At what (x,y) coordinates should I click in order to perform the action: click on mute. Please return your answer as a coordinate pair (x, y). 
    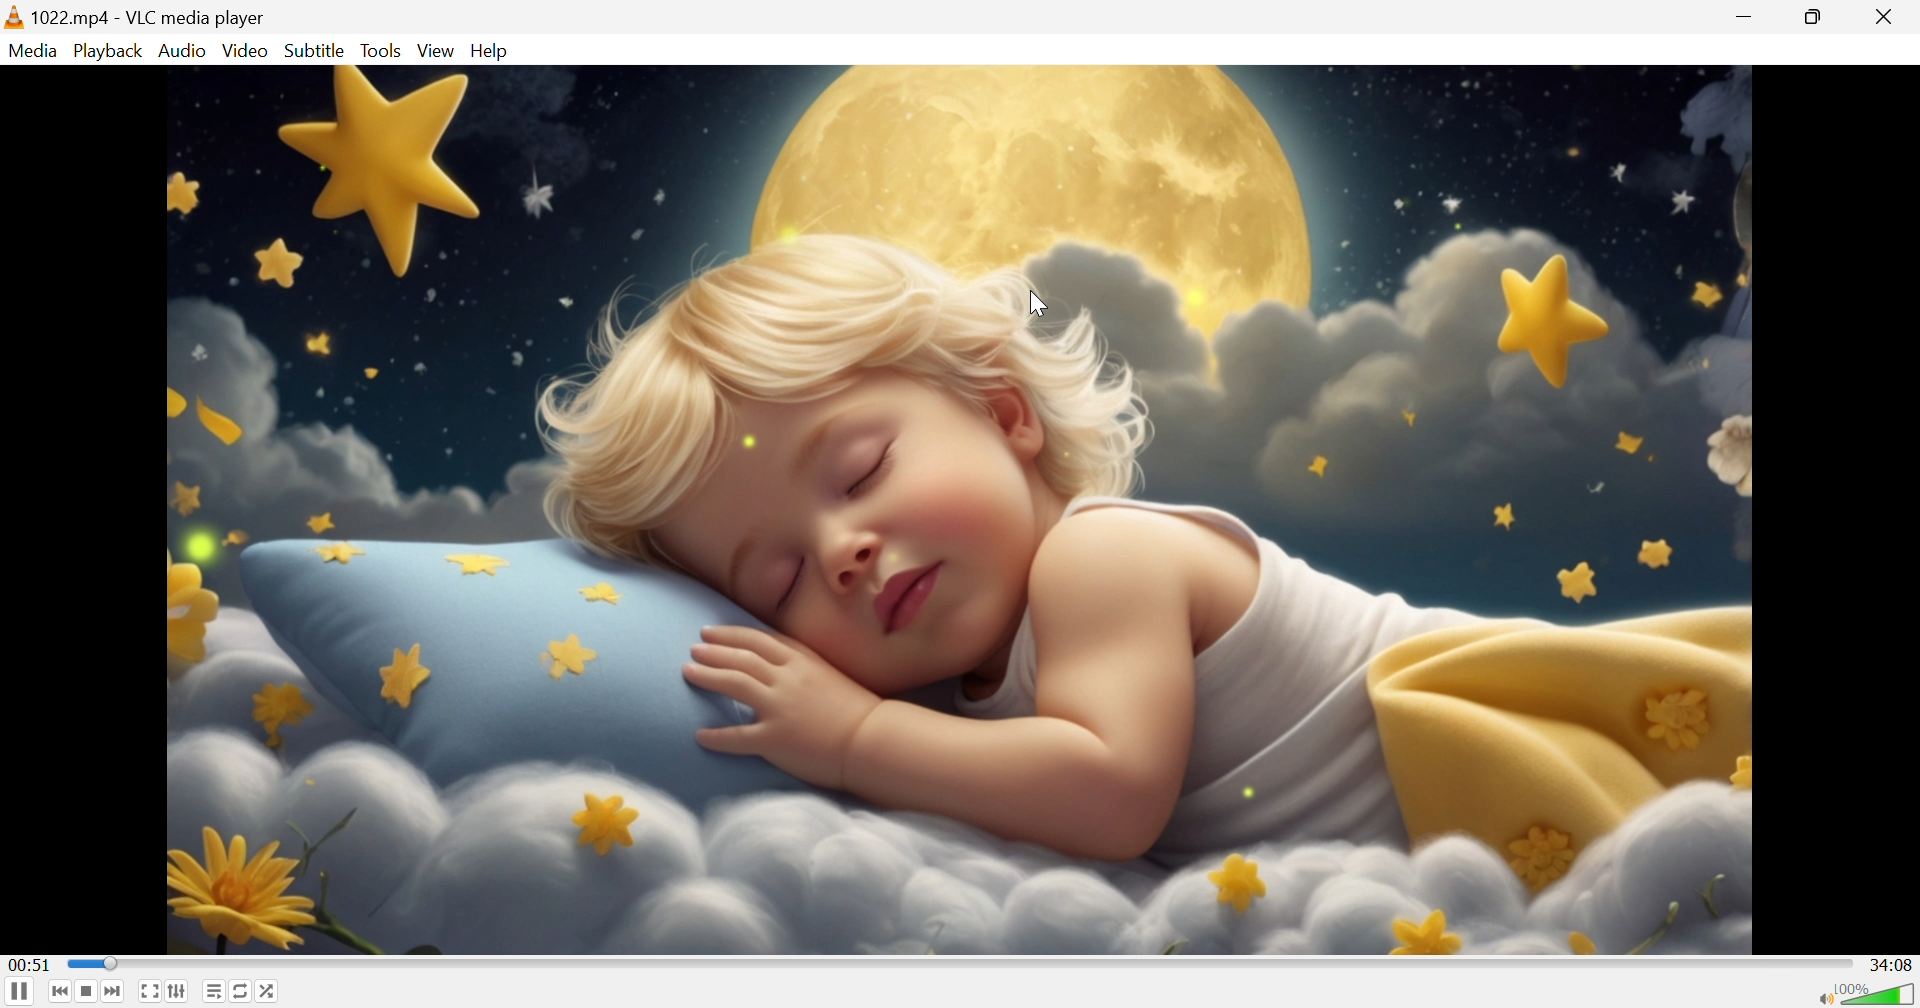
    Looking at the image, I should click on (1822, 999).